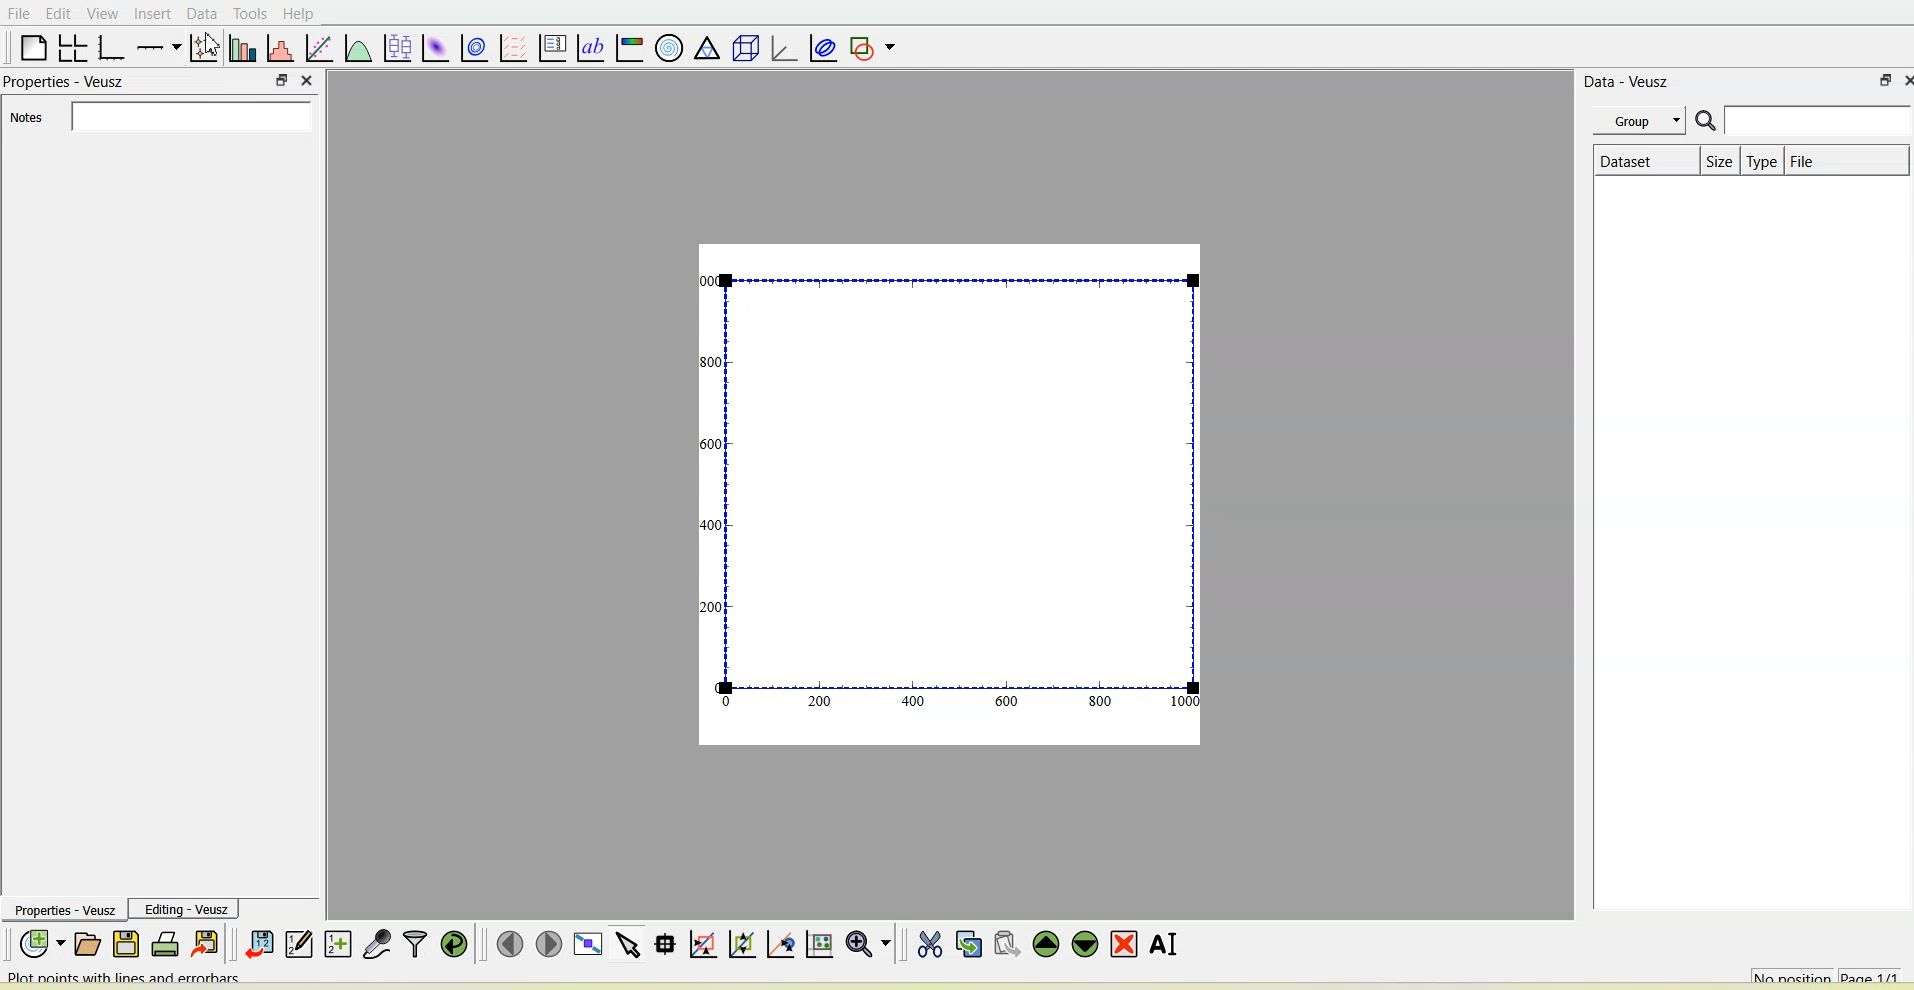 This screenshot has width=1914, height=990. Describe the element at coordinates (1807, 160) in the screenshot. I see `File` at that location.